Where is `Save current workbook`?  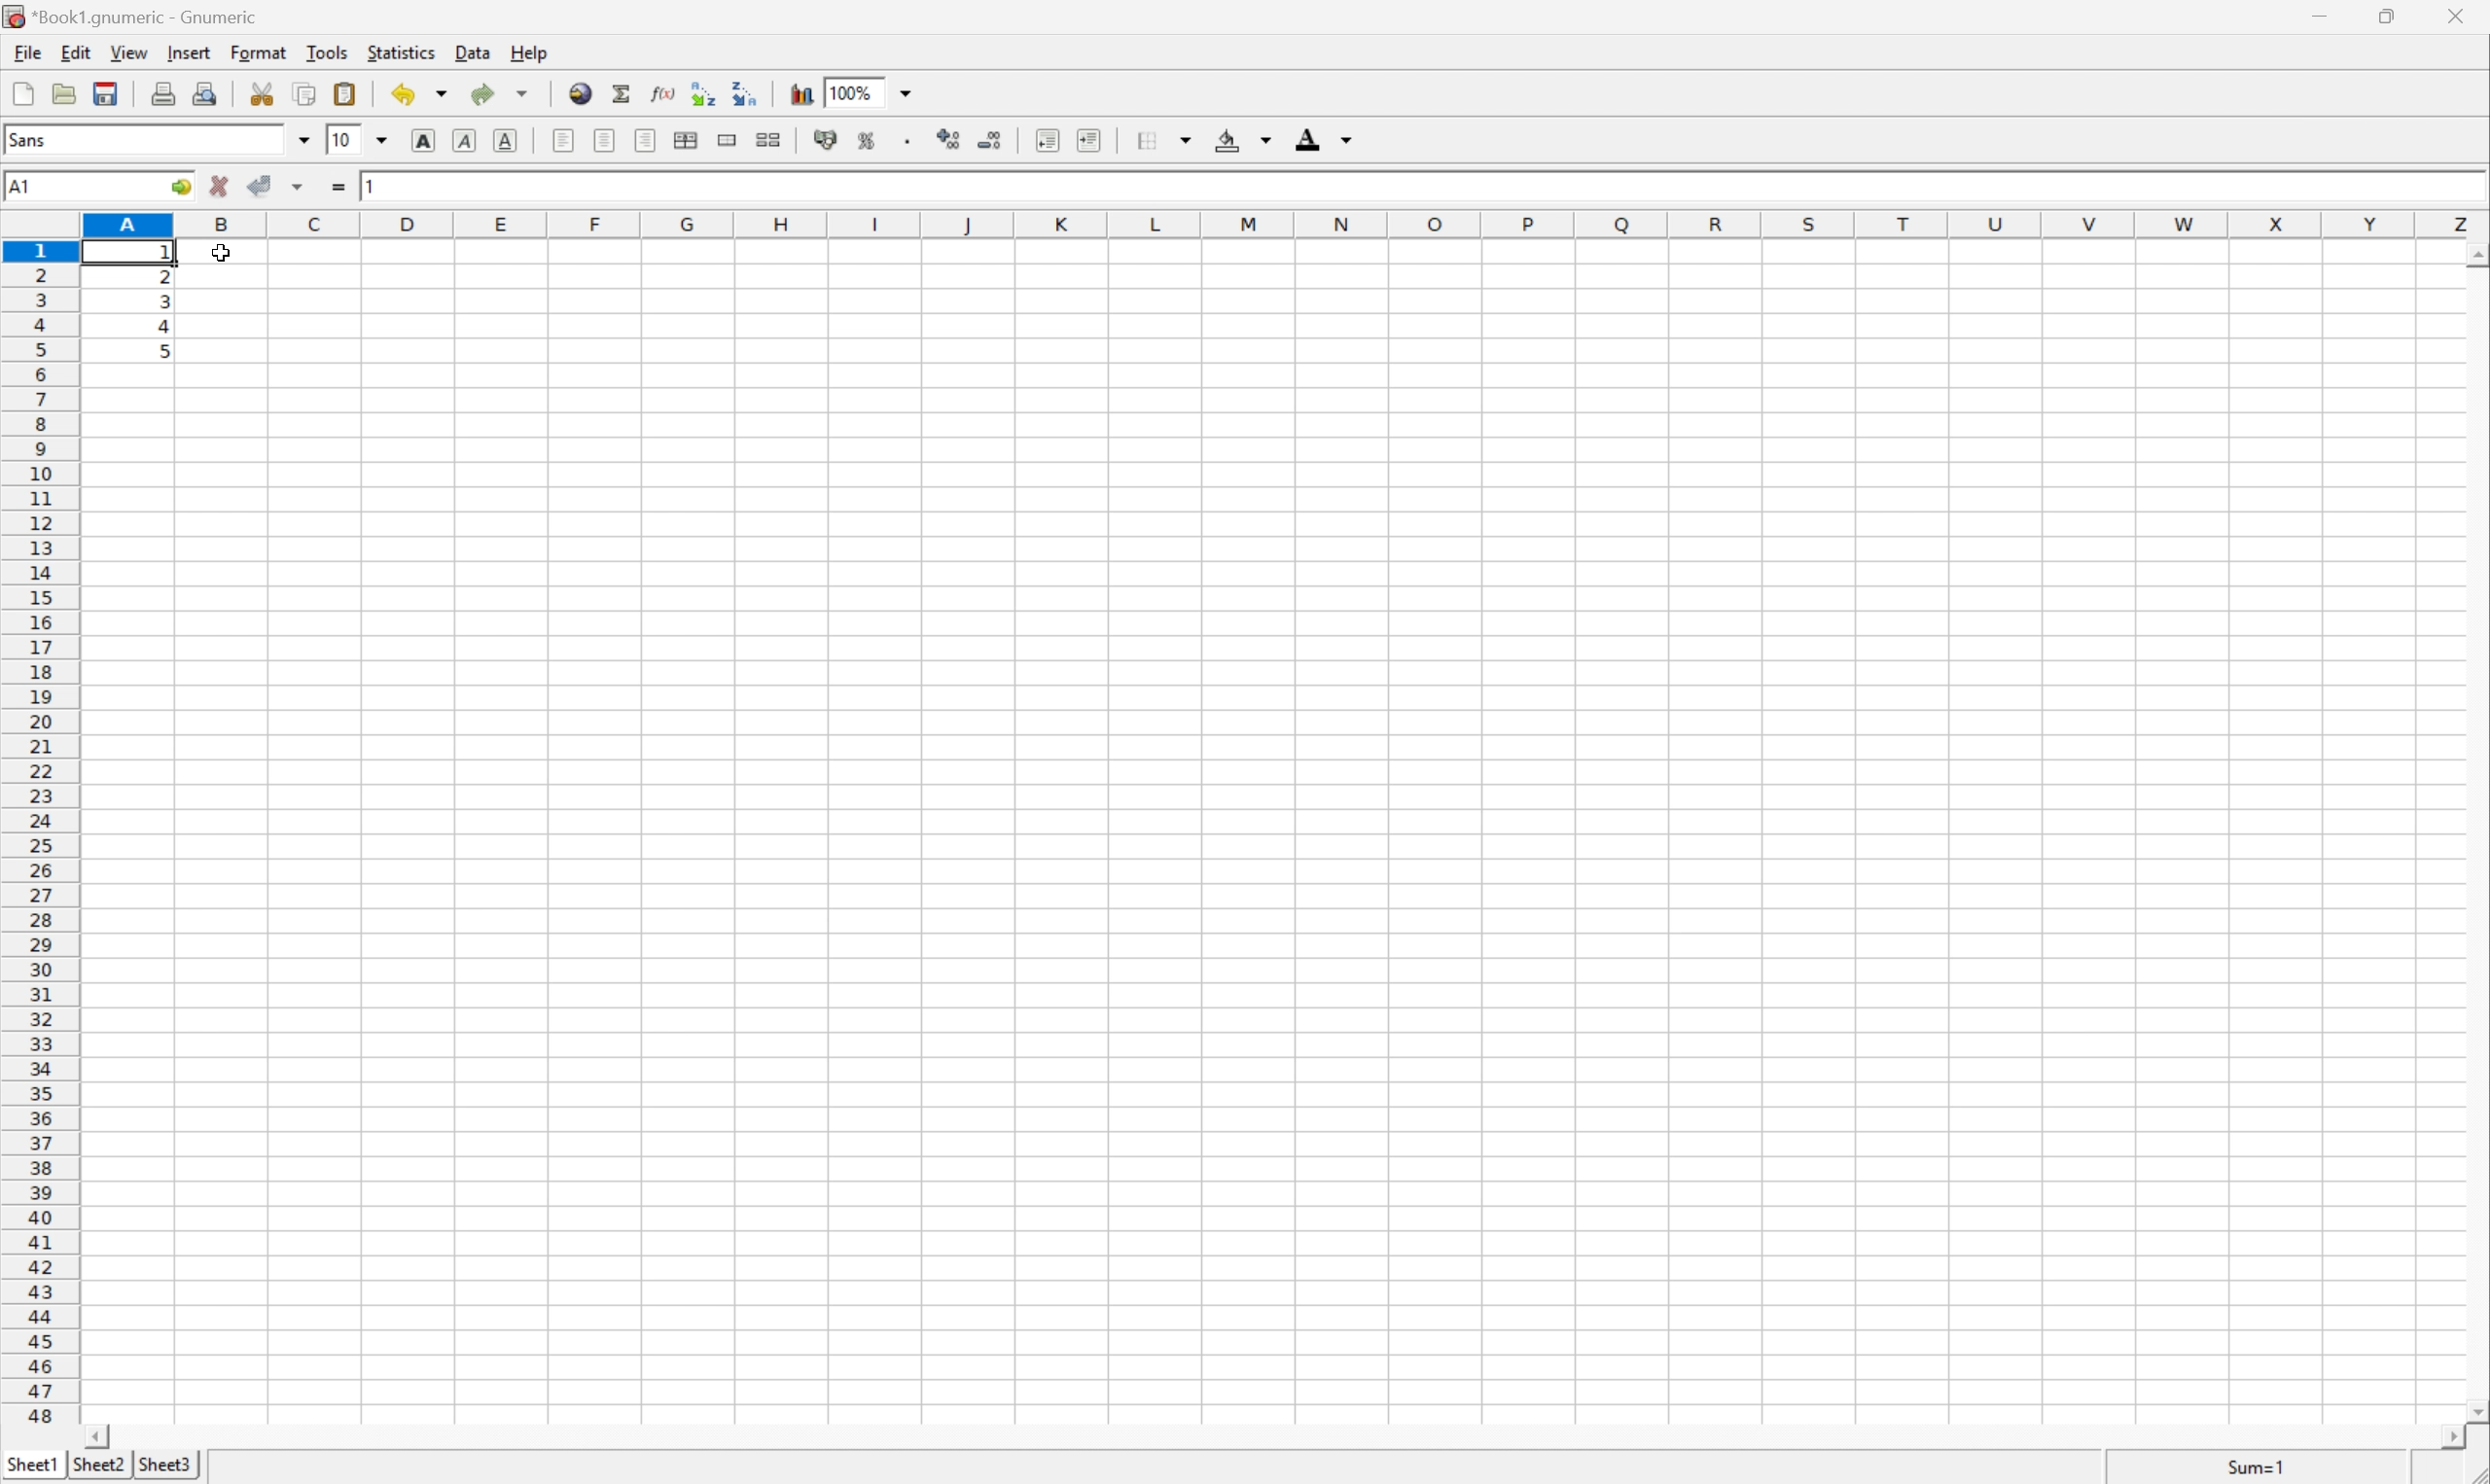 Save current workbook is located at coordinates (104, 91).